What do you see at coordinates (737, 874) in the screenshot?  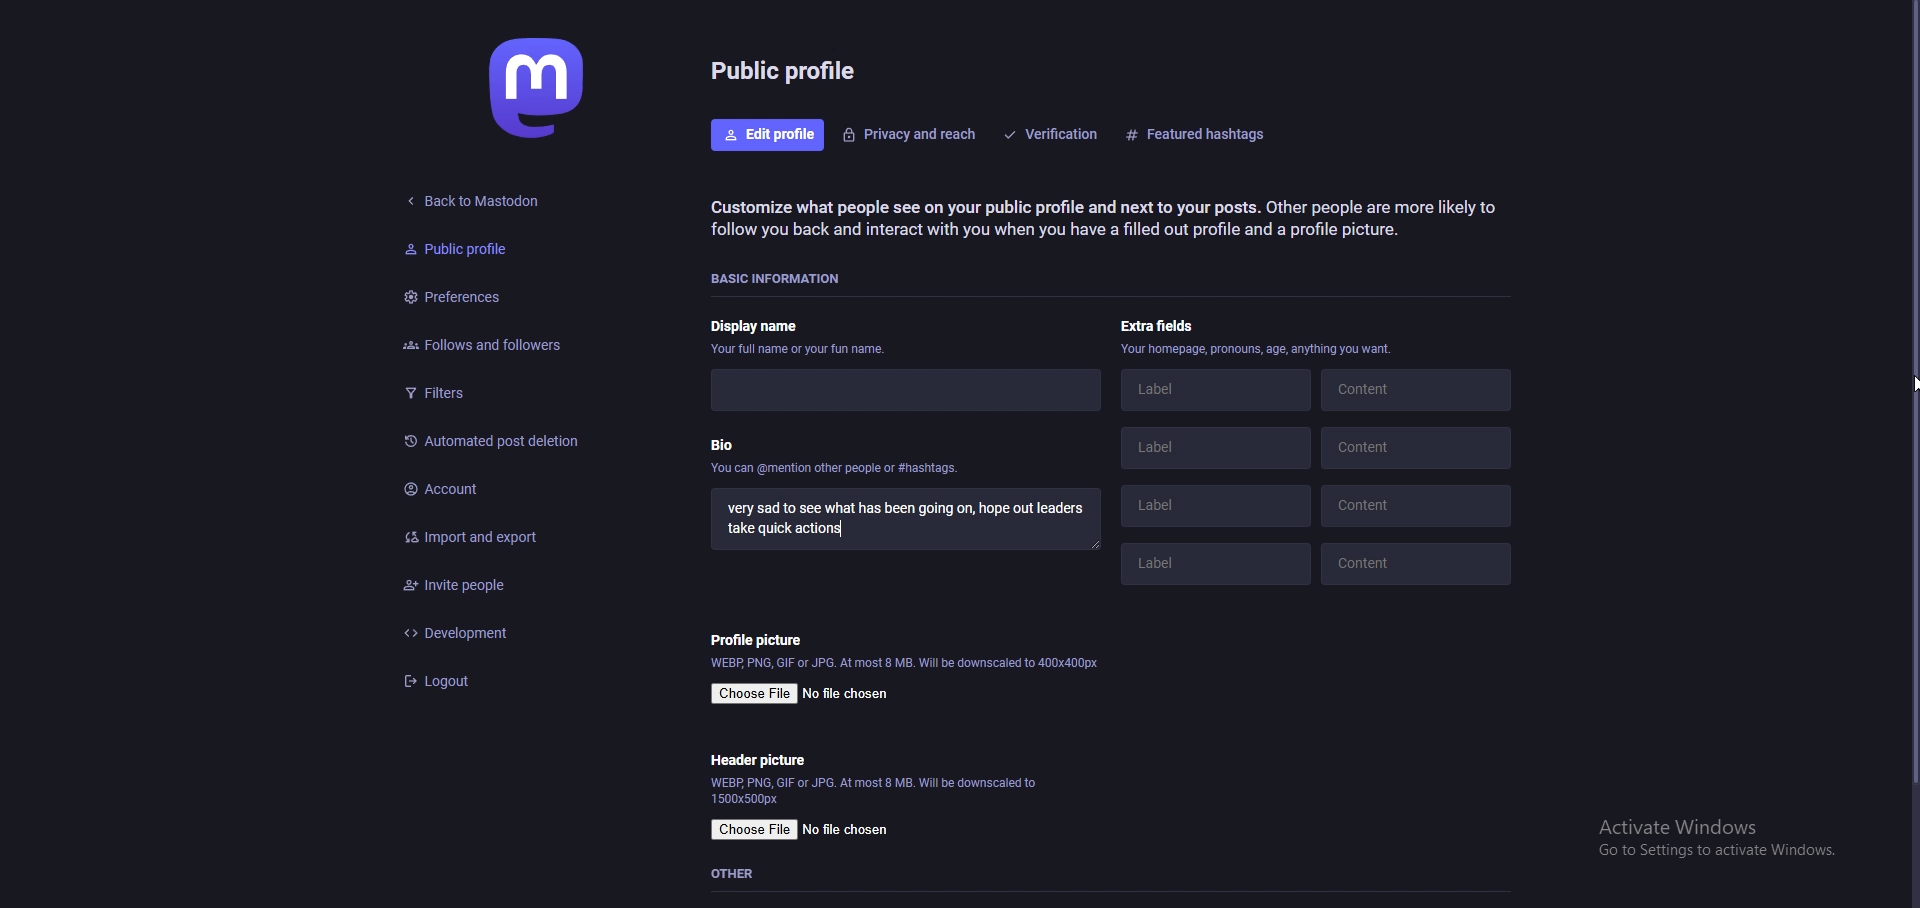 I see `other` at bounding box center [737, 874].